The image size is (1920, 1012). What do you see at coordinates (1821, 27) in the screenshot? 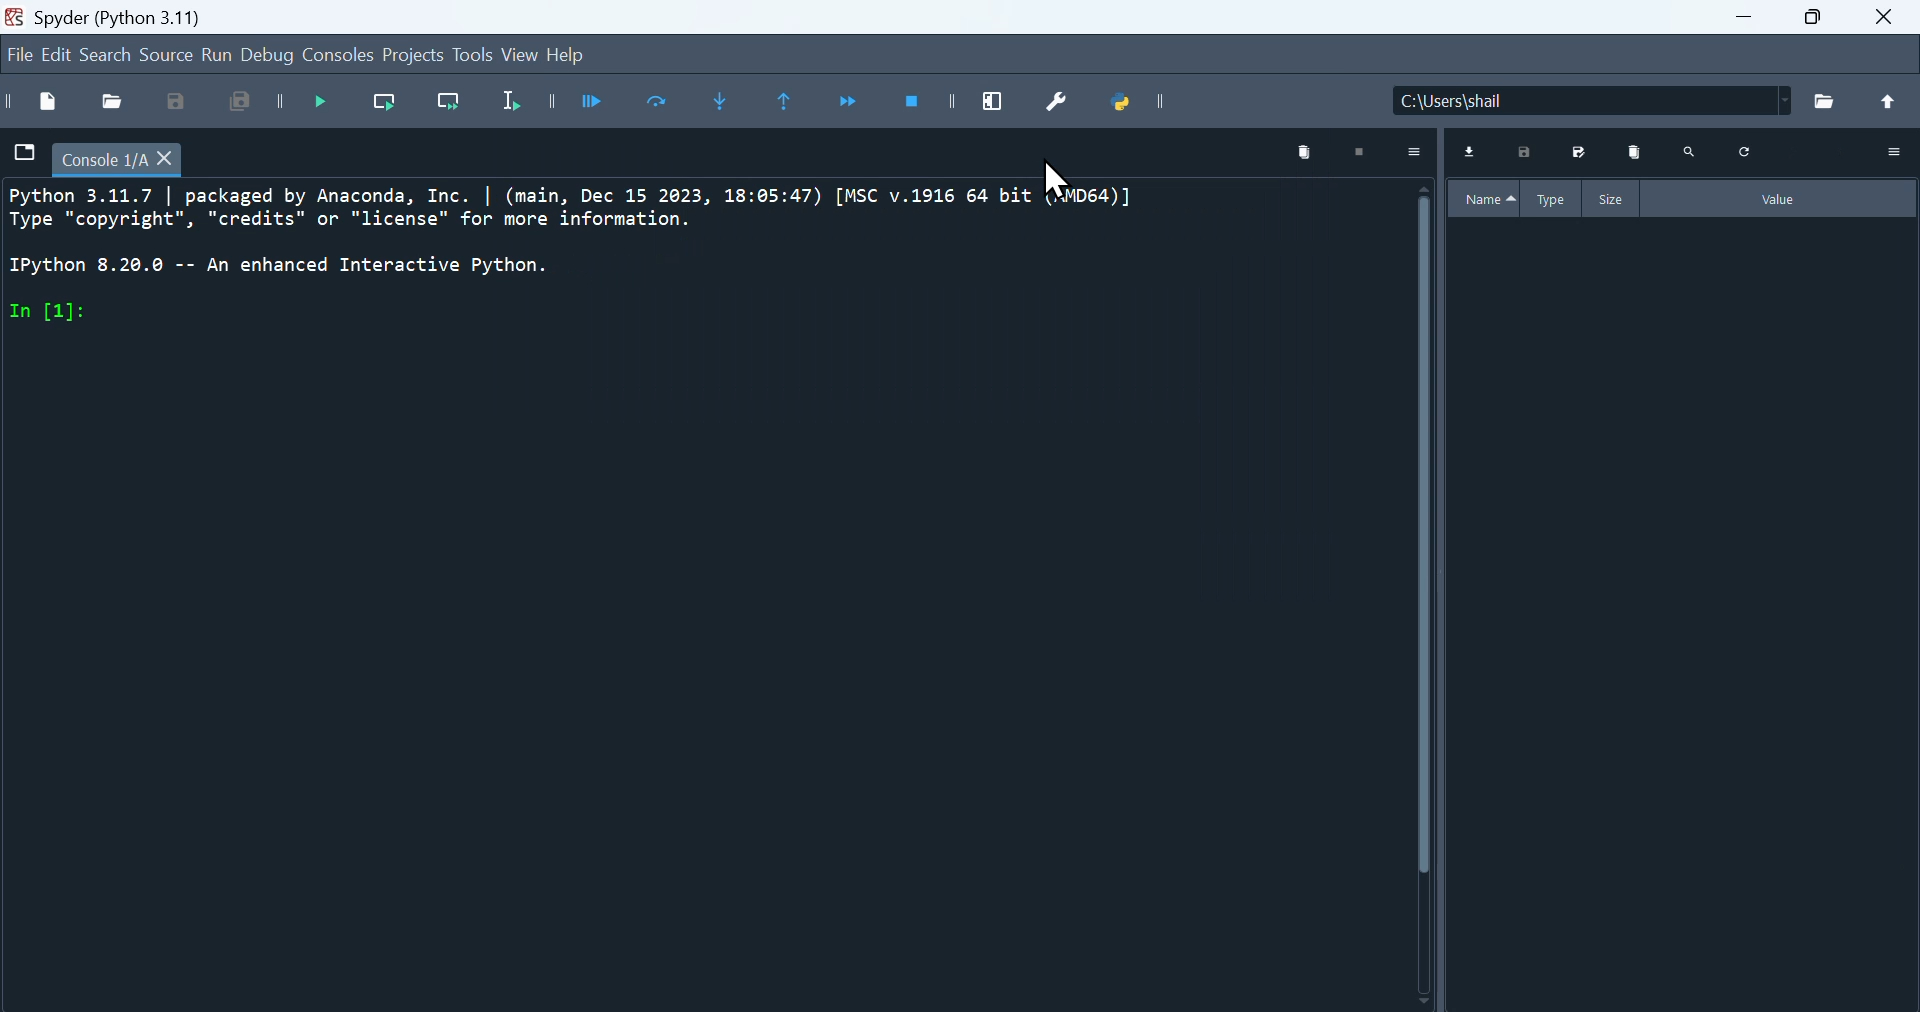
I see `Maximise` at bounding box center [1821, 27].